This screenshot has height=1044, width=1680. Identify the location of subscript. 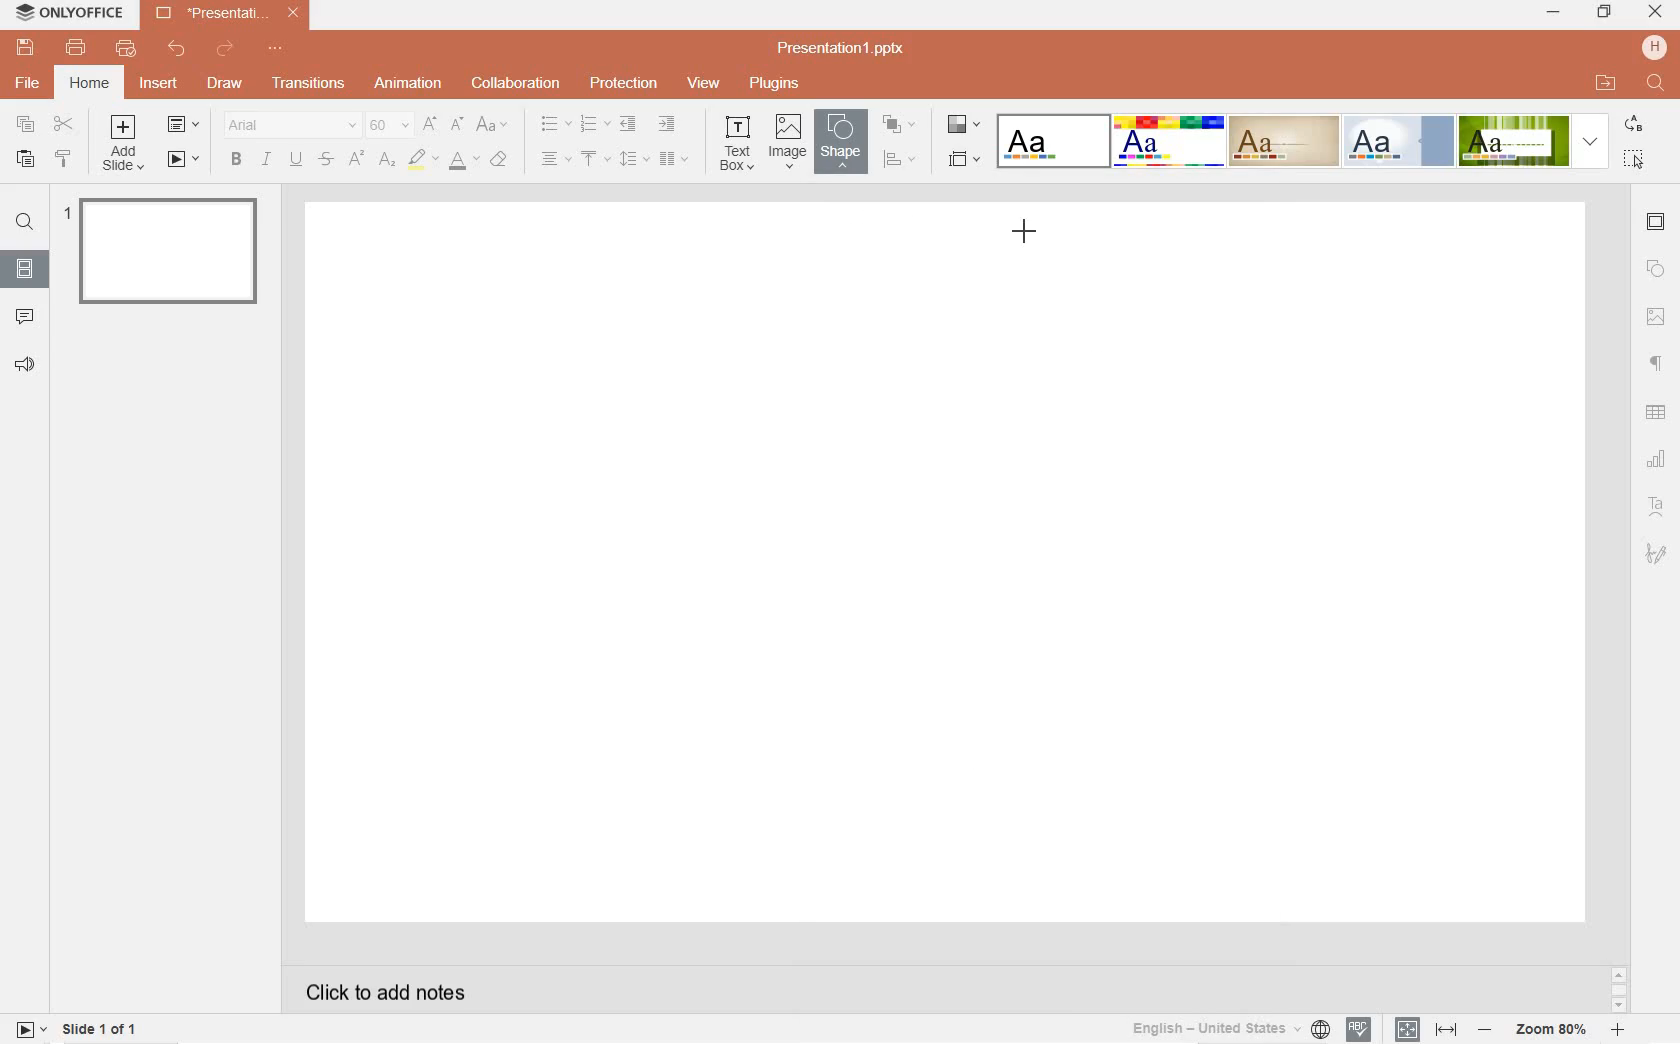
(388, 160).